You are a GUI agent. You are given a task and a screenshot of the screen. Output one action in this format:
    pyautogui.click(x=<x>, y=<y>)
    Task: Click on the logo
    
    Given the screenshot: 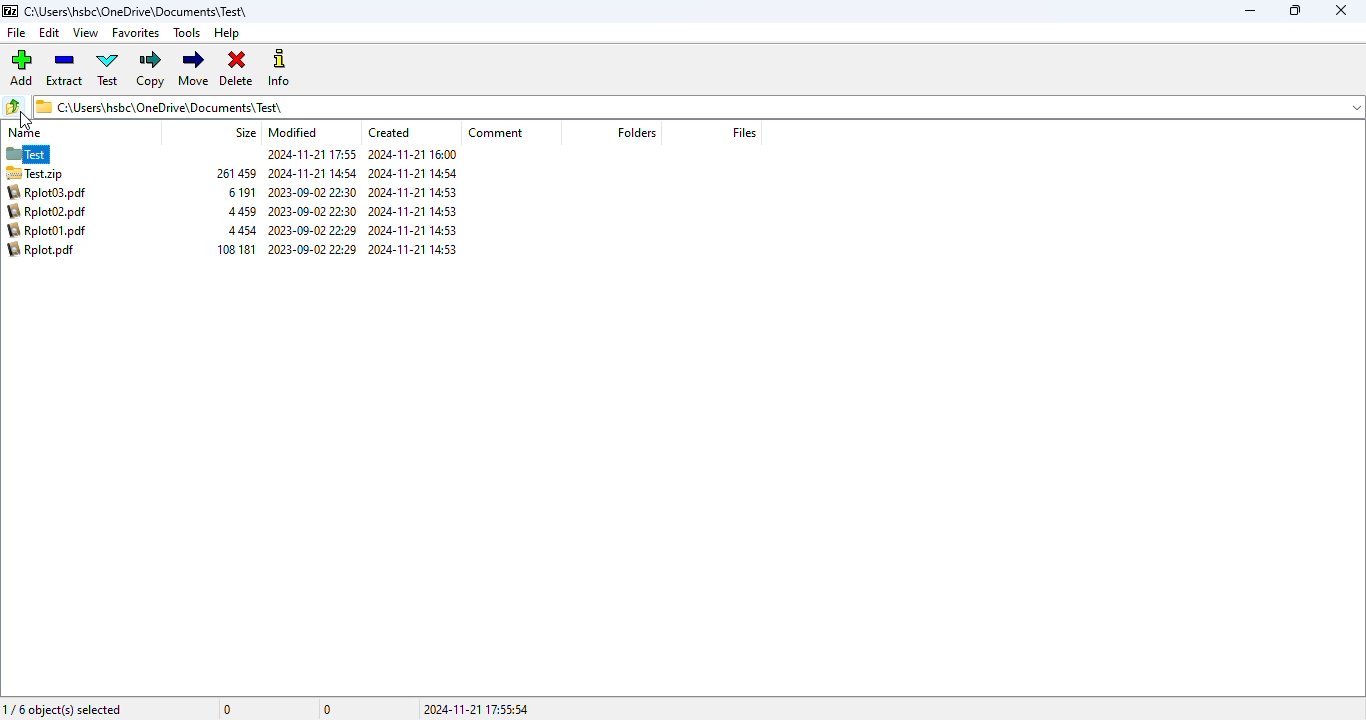 What is the action you would take?
    pyautogui.click(x=9, y=11)
    